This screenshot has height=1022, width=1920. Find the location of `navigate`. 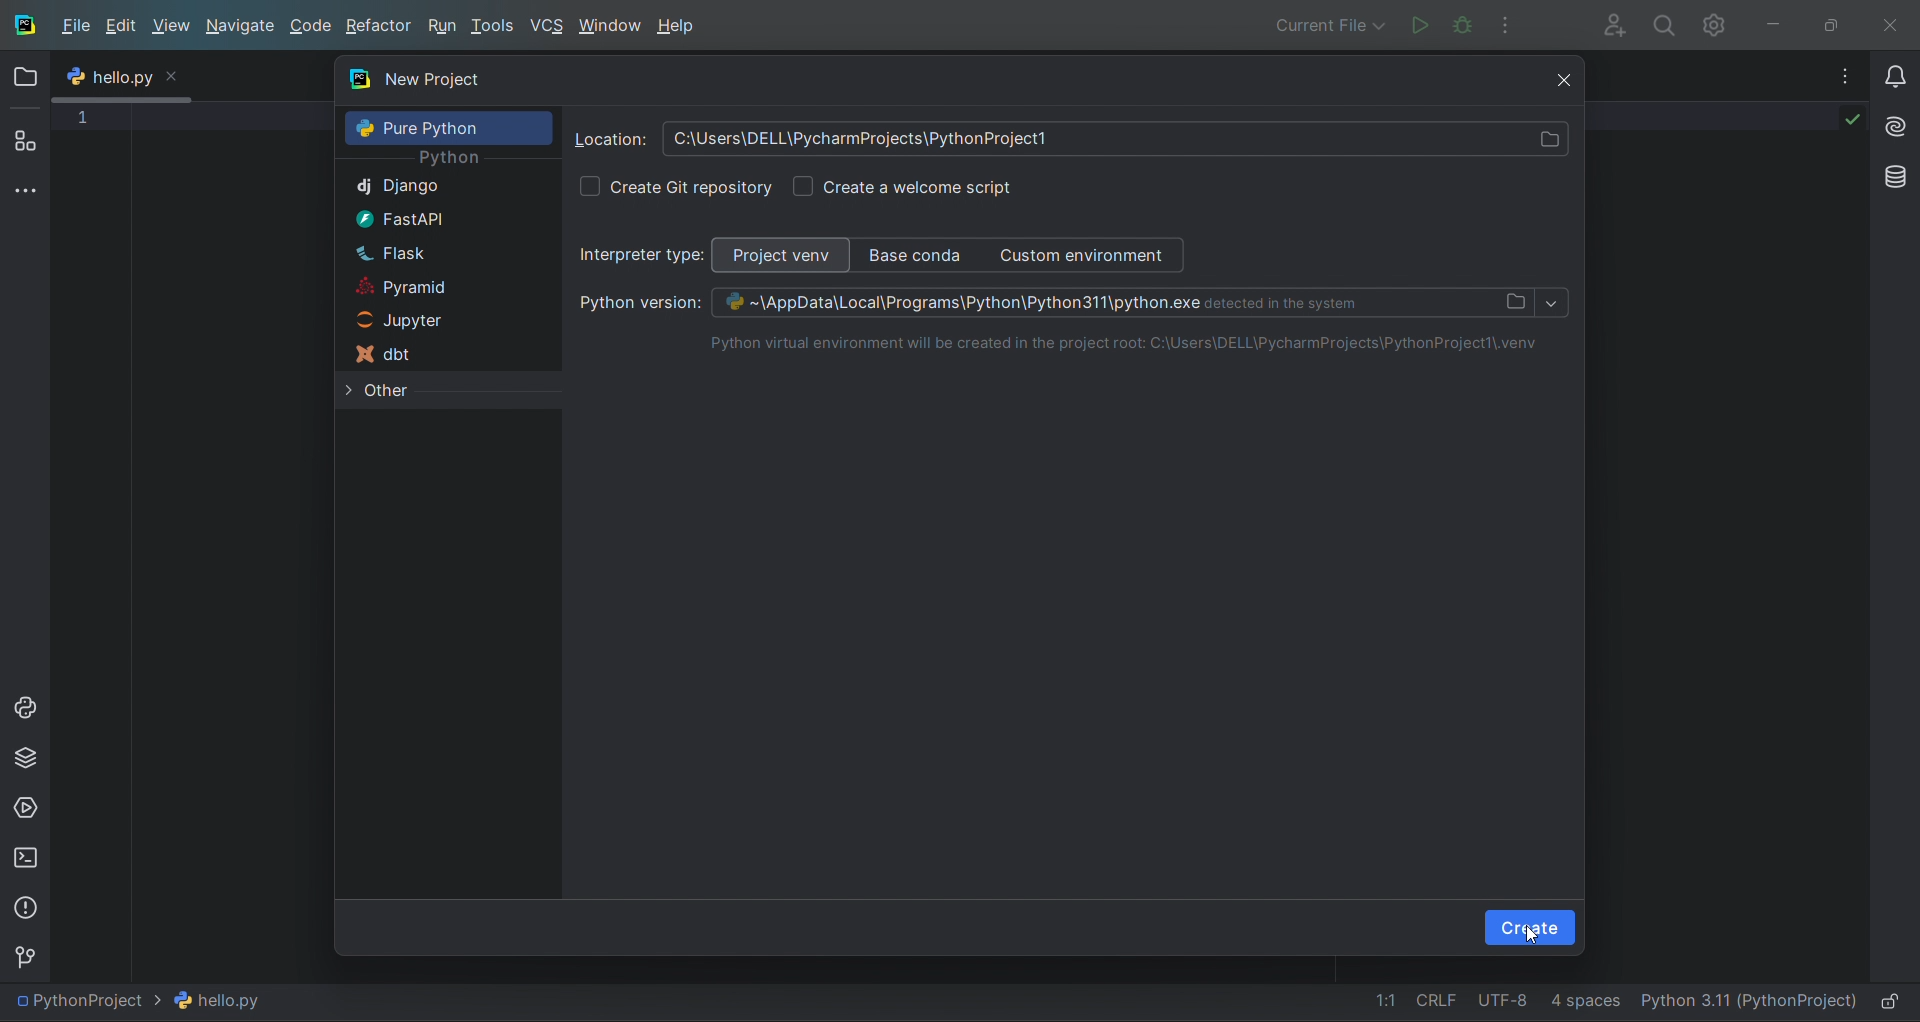

navigate is located at coordinates (239, 26).